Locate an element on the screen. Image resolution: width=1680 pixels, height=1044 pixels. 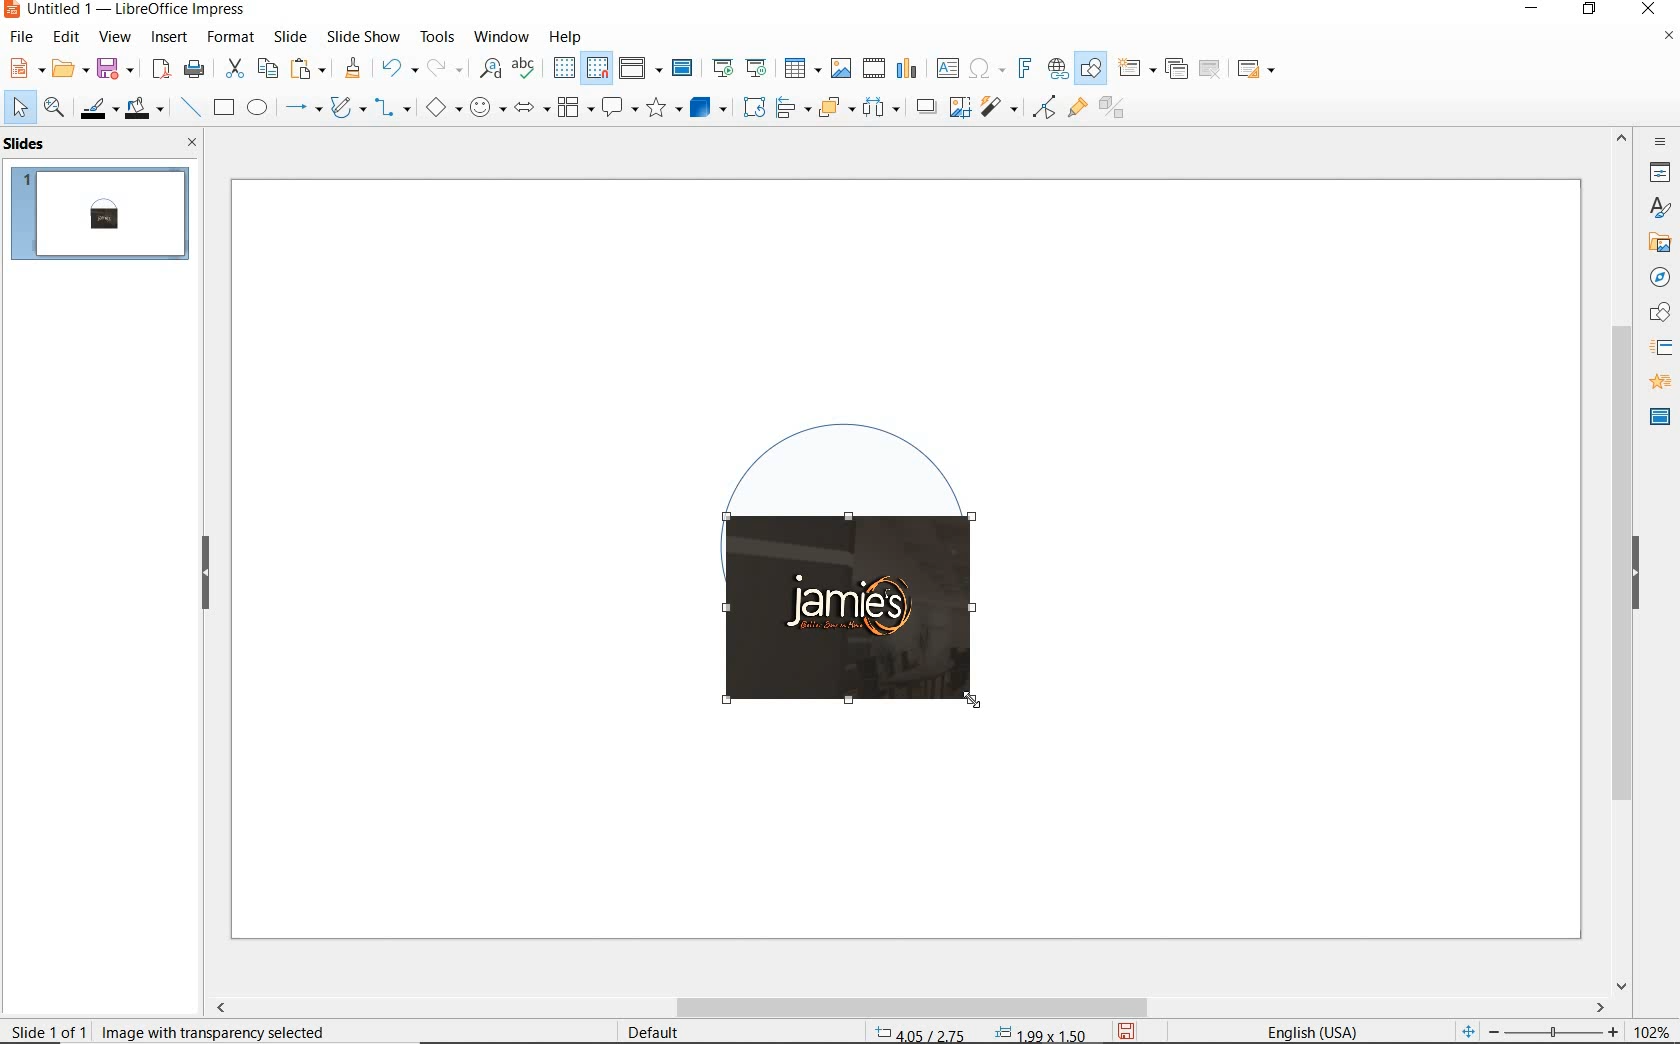
new slide is located at coordinates (1136, 69).